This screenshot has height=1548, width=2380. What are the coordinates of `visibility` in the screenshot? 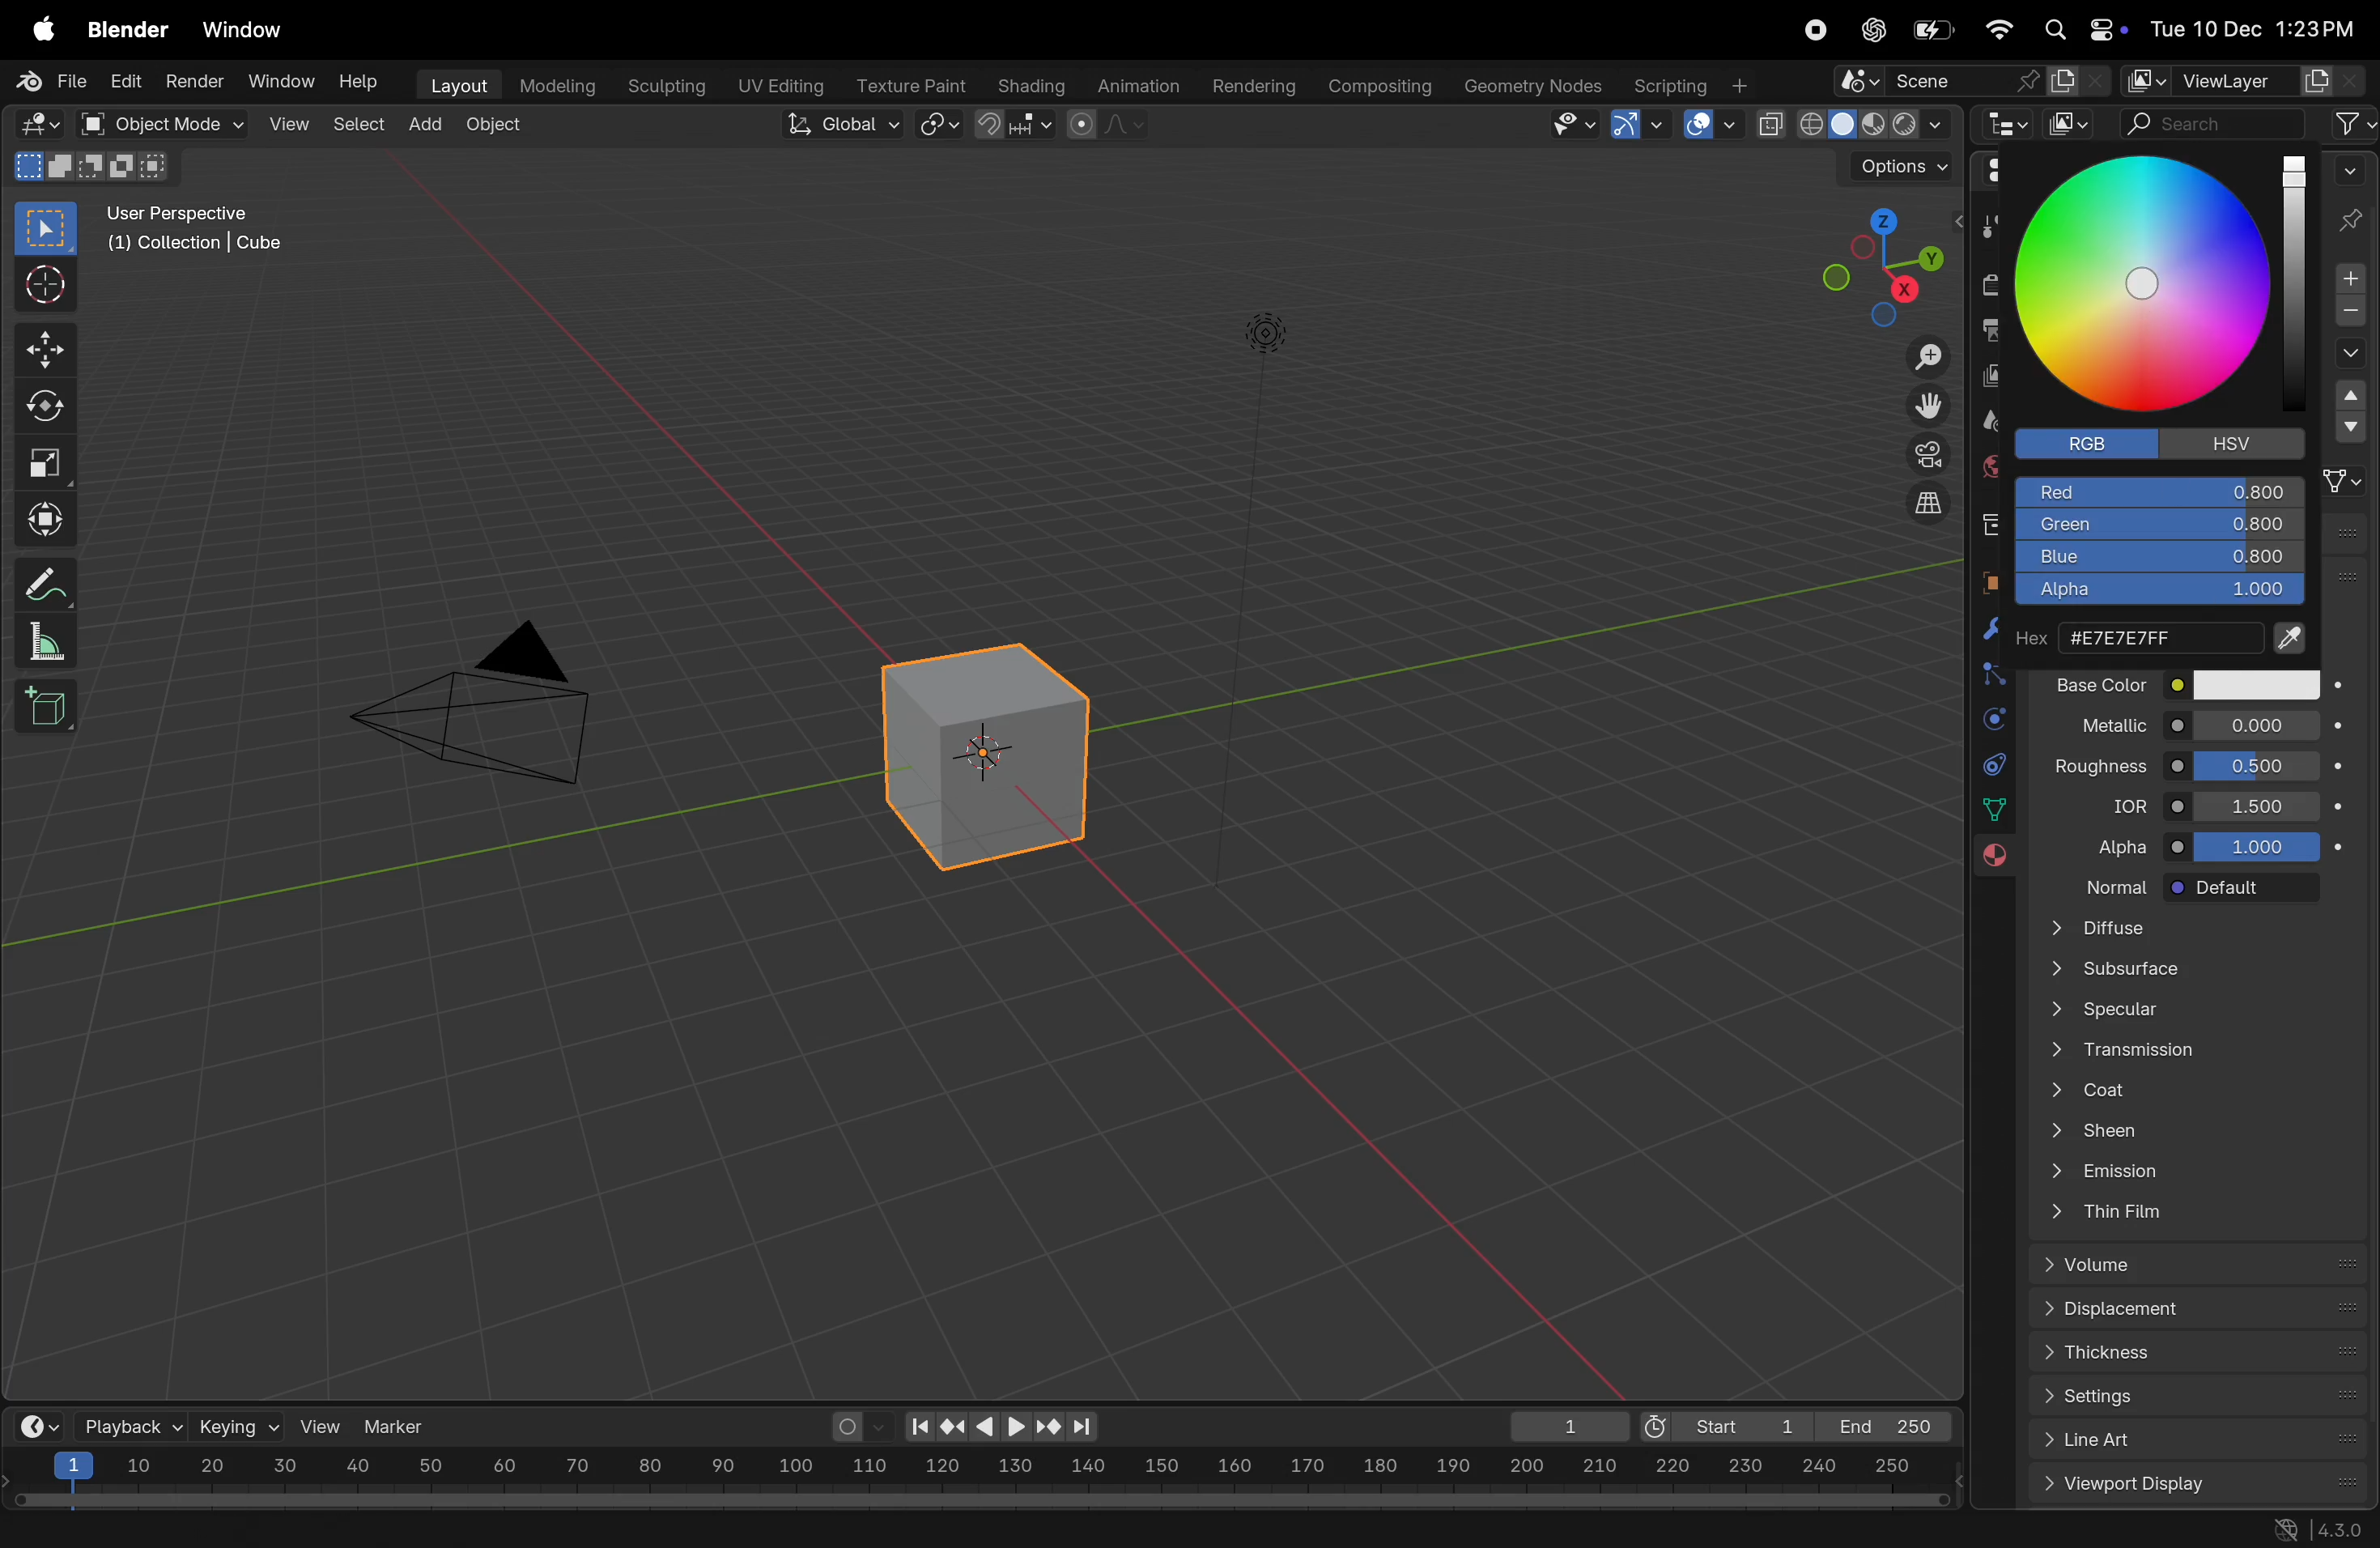 It's located at (1570, 126).